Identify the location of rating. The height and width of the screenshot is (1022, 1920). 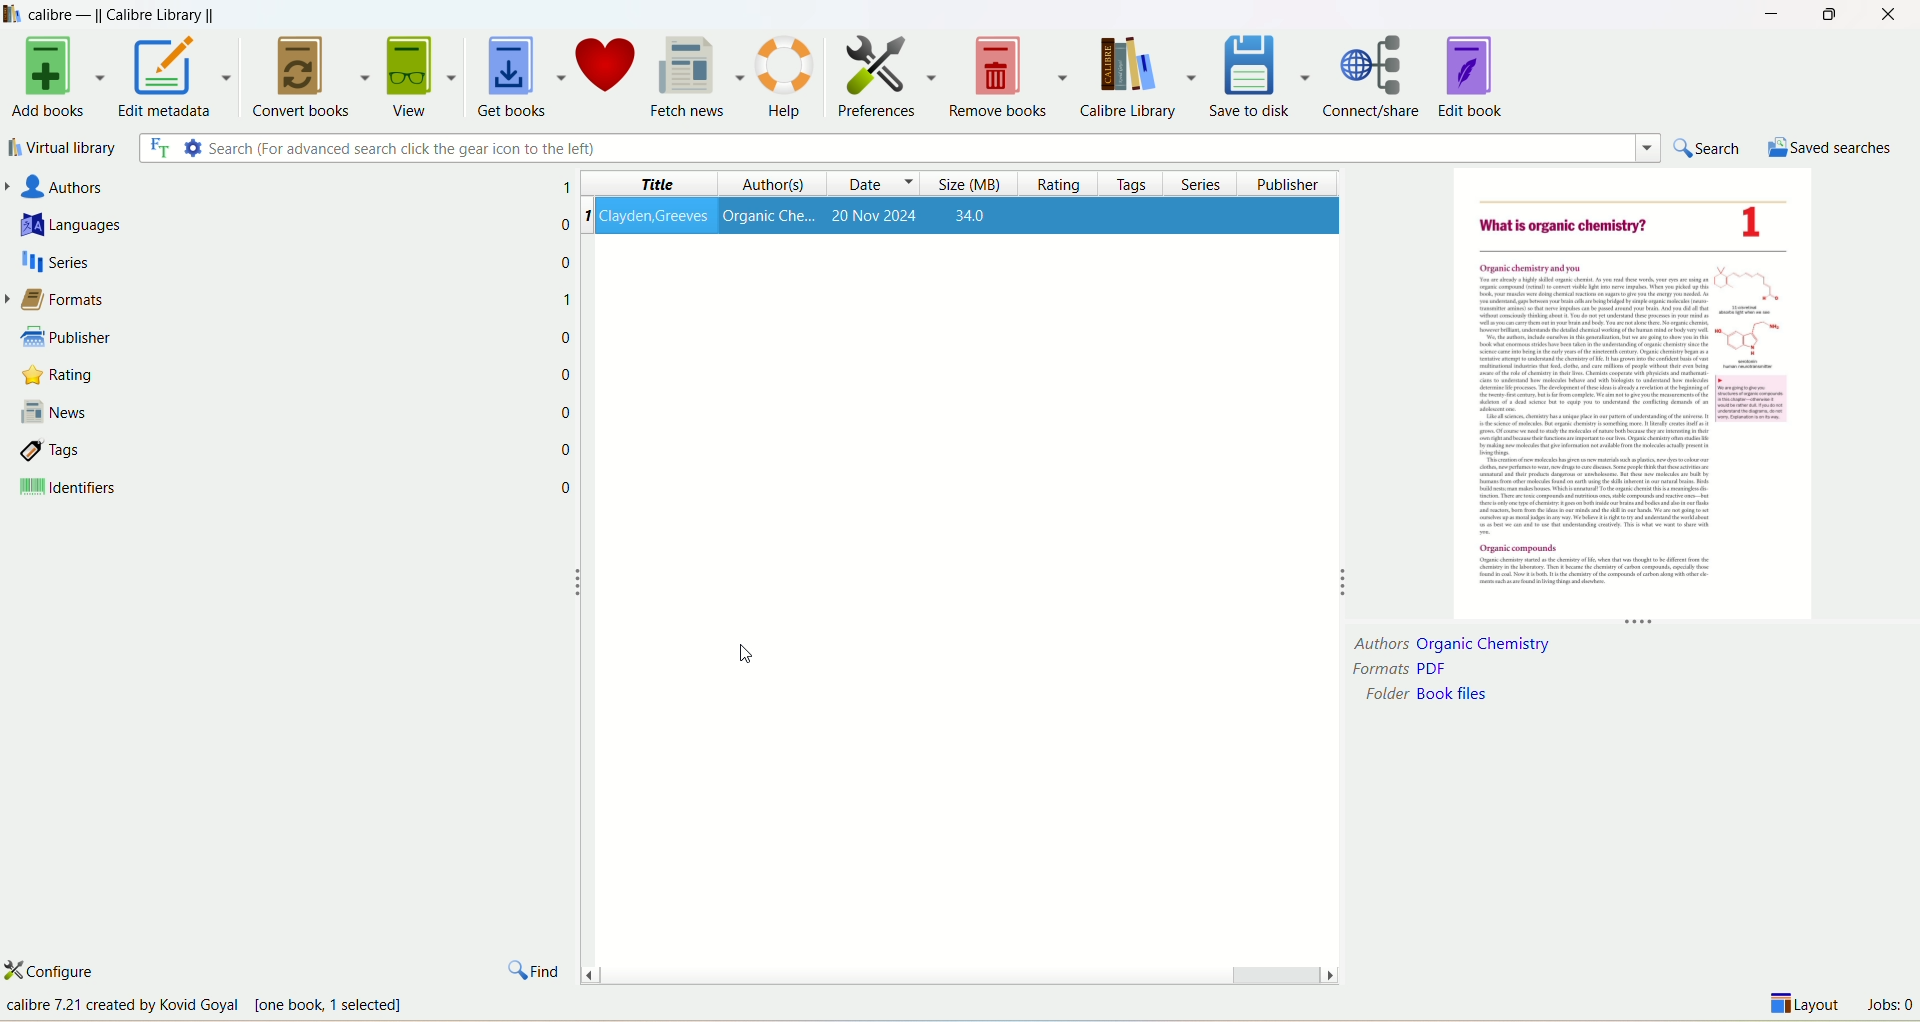
(267, 377).